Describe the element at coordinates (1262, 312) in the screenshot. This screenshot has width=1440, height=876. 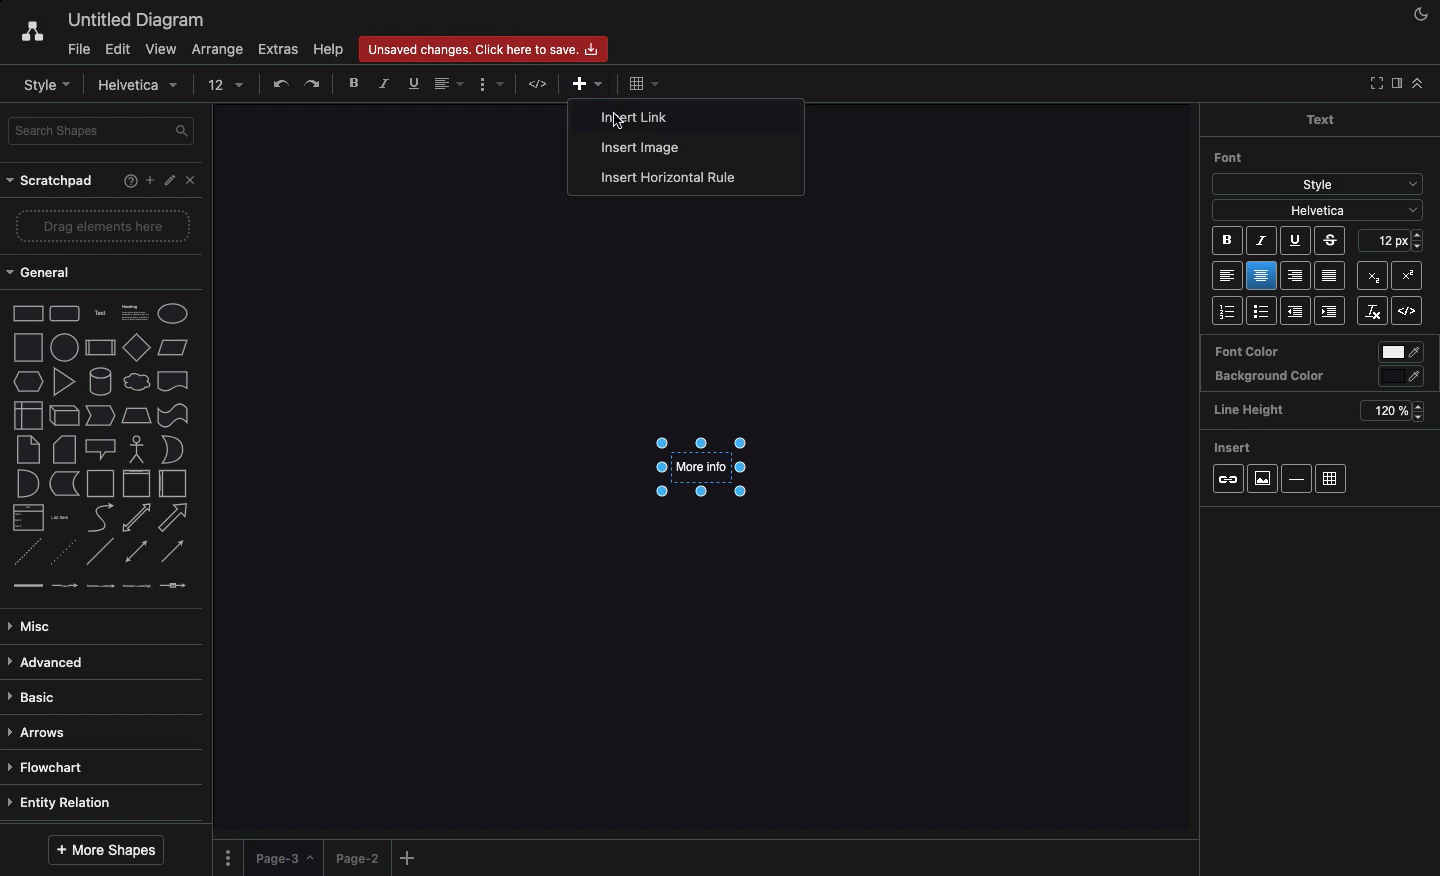
I see `Bullet` at that location.